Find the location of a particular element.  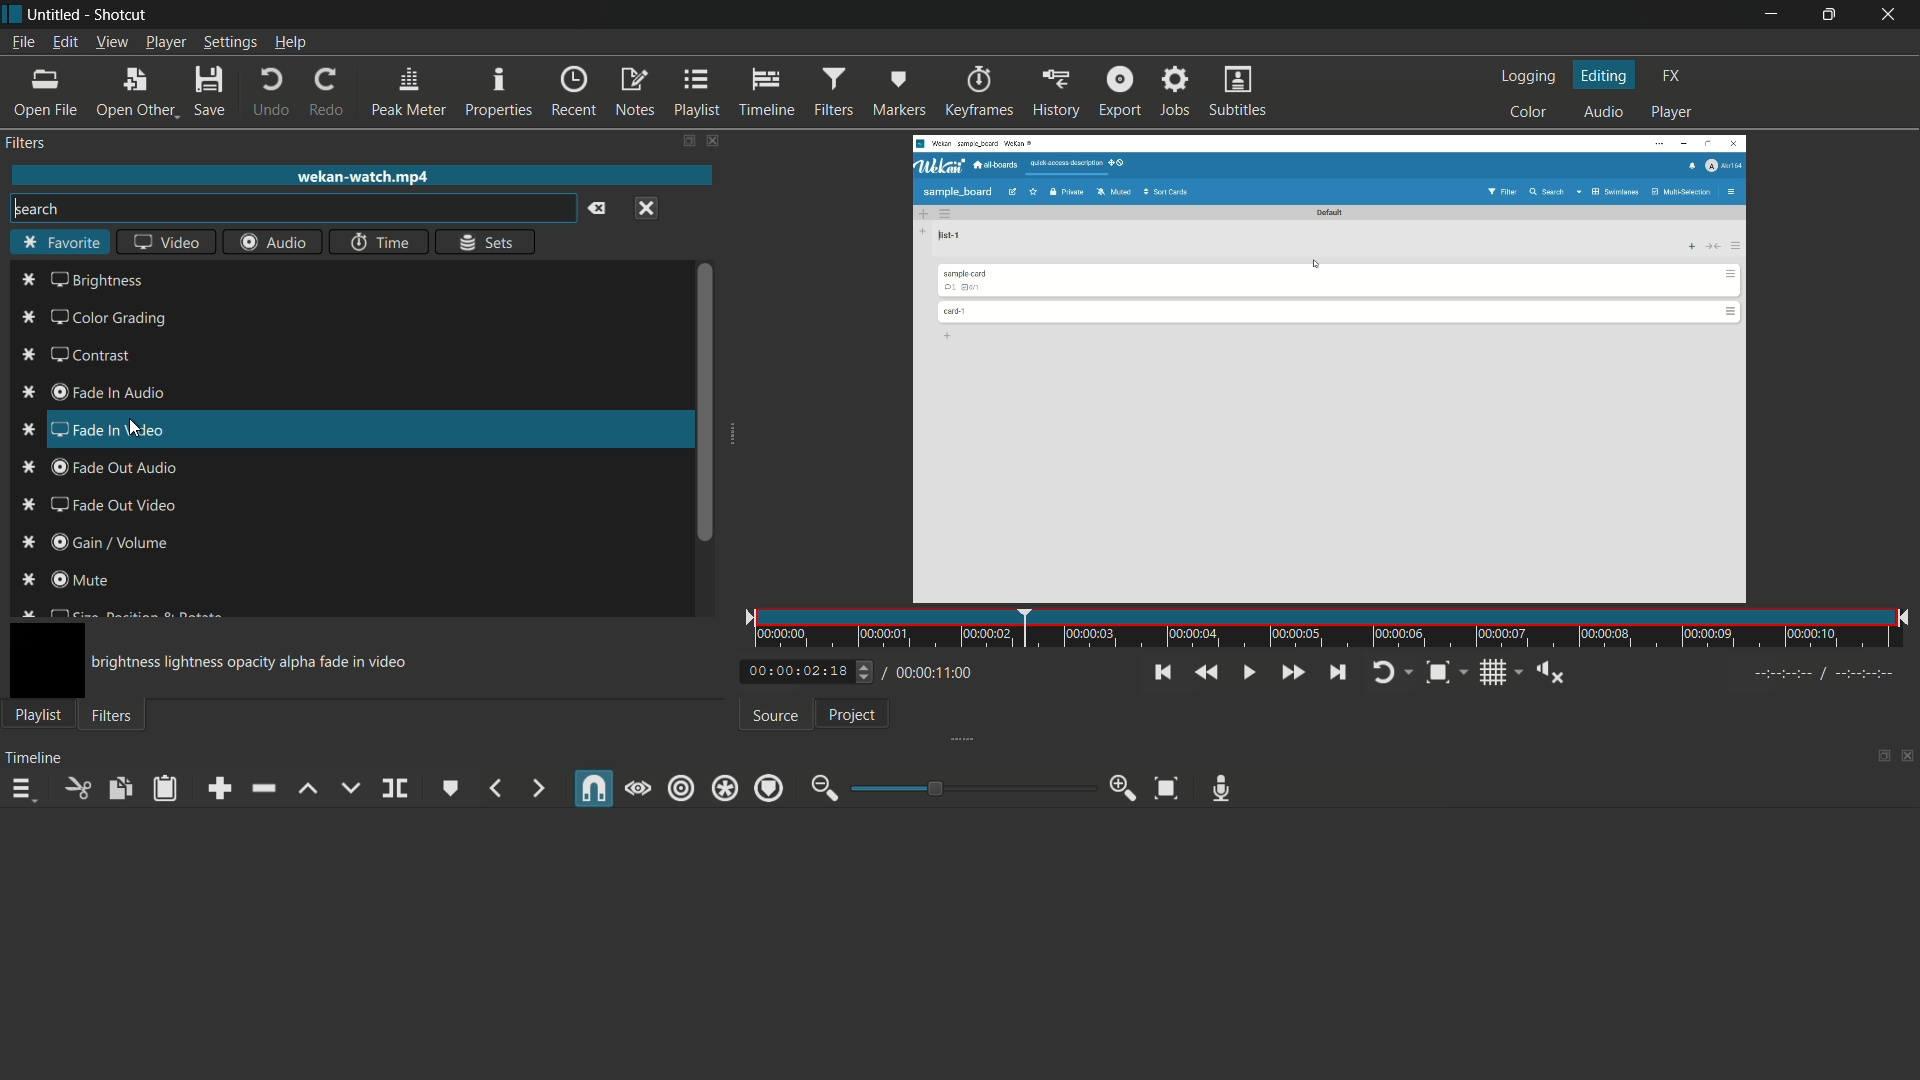

open file is located at coordinates (43, 93).